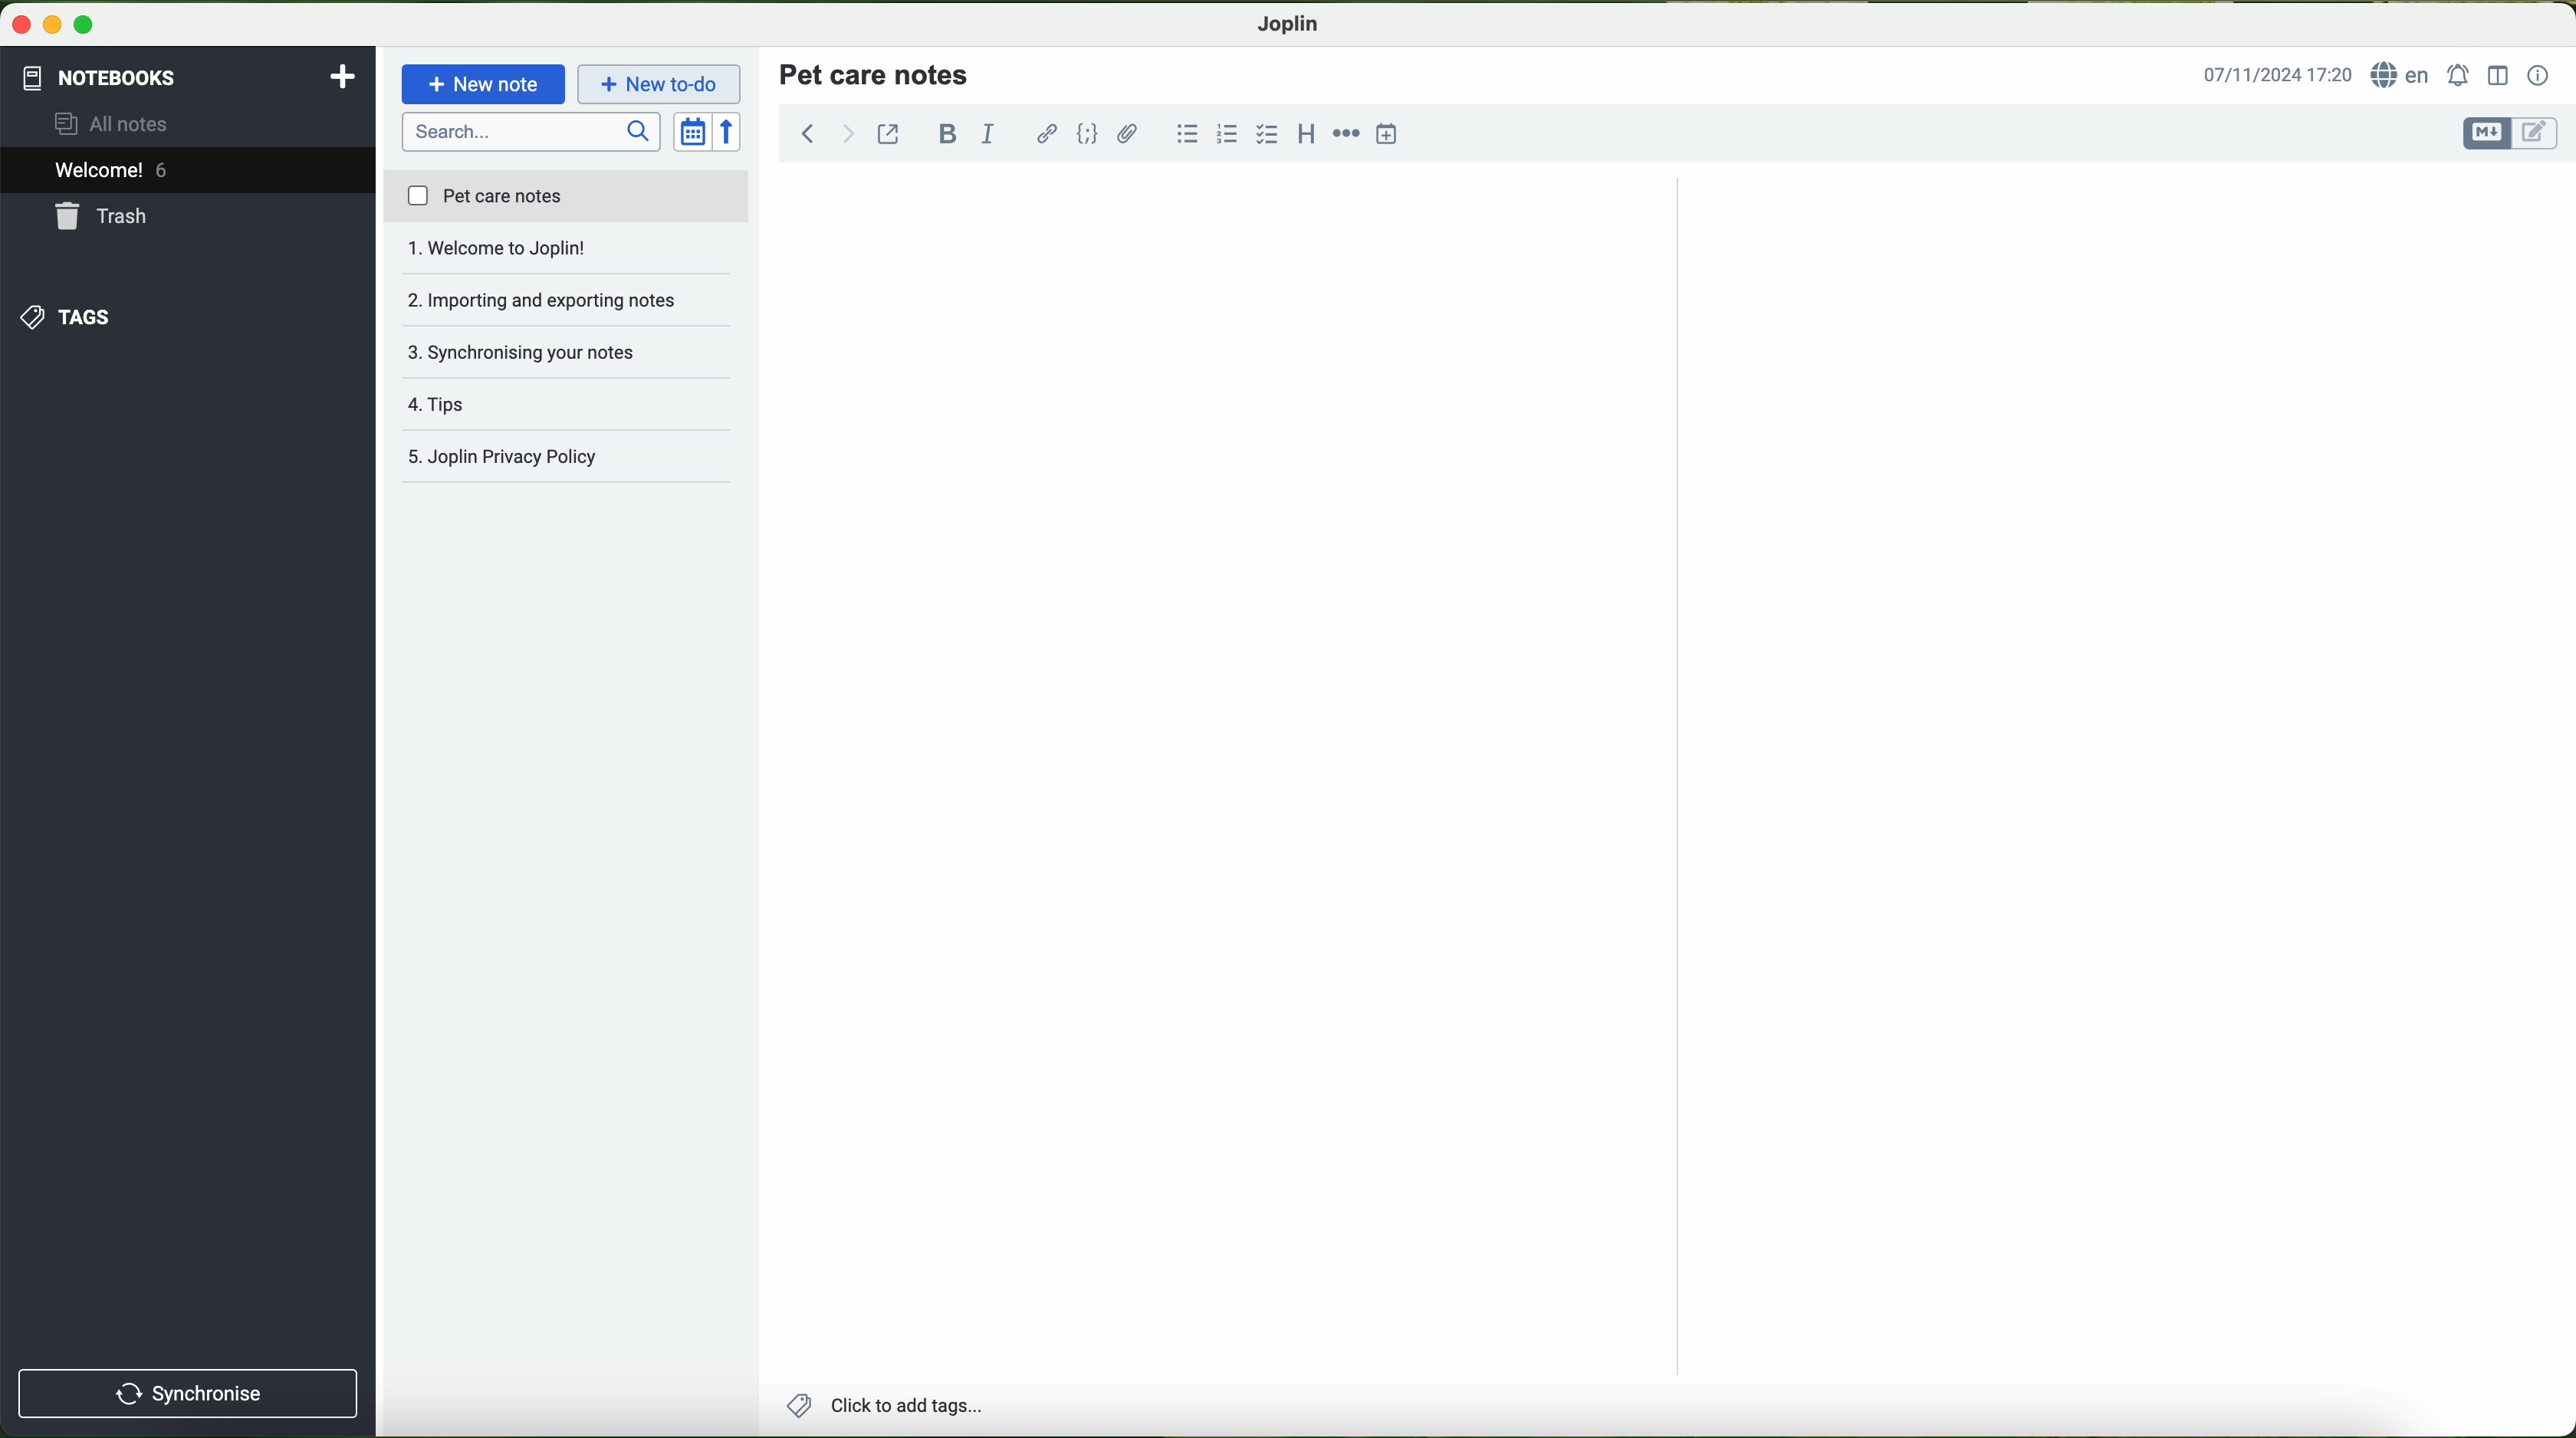  What do you see at coordinates (103, 219) in the screenshot?
I see `trash` at bounding box center [103, 219].